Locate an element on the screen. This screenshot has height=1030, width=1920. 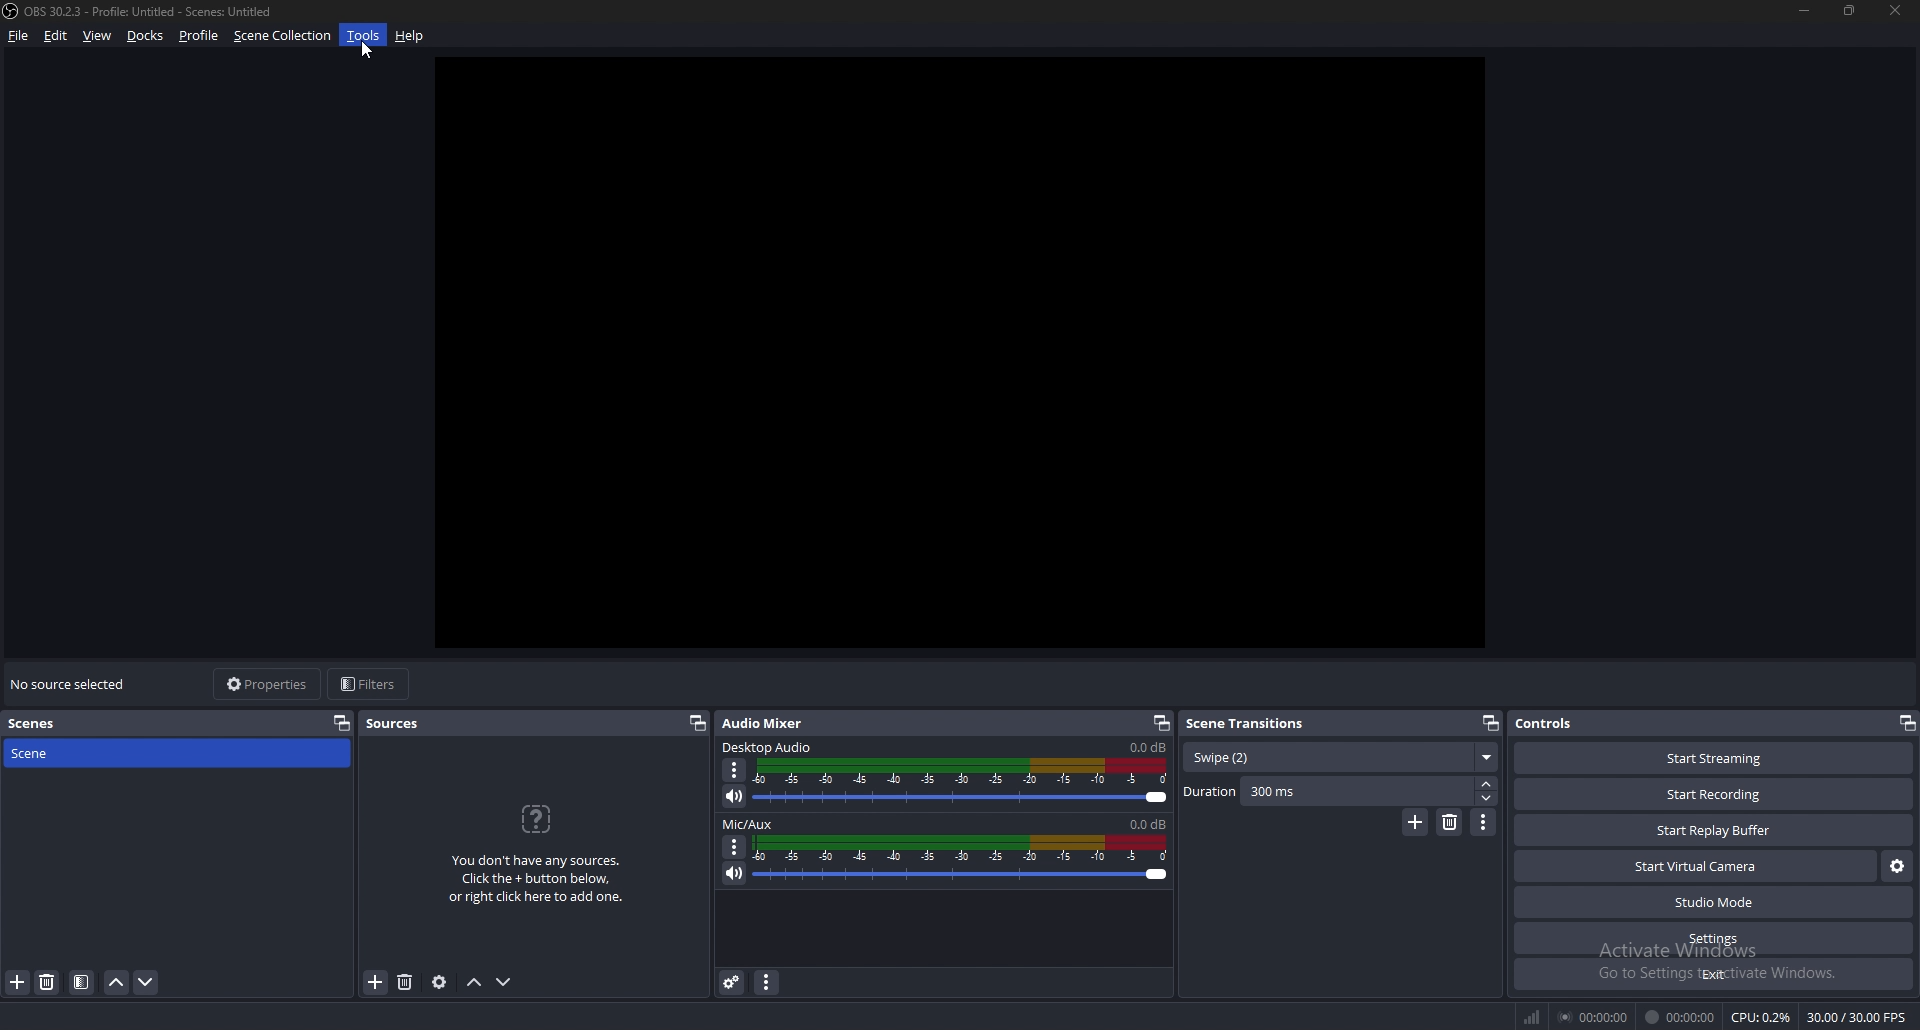
move scene up is located at coordinates (118, 982).